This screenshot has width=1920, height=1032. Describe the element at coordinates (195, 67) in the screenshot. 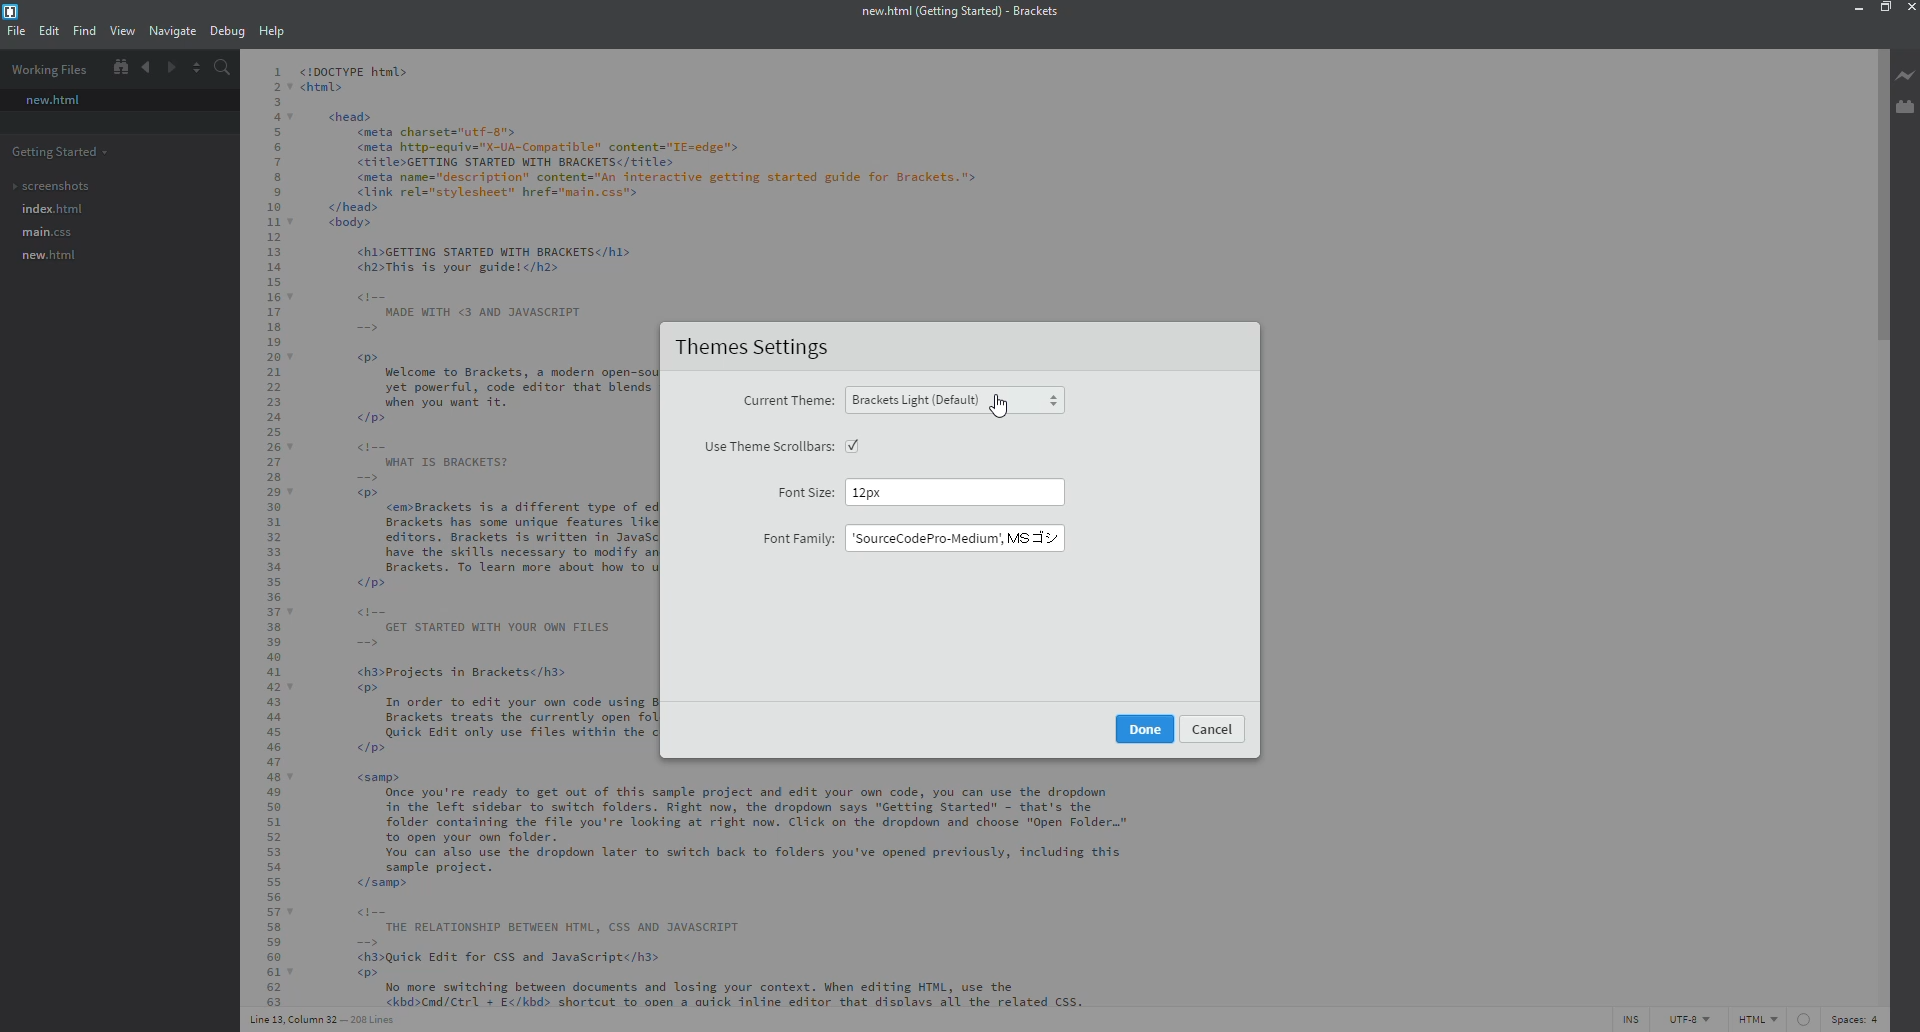

I see `split` at that location.